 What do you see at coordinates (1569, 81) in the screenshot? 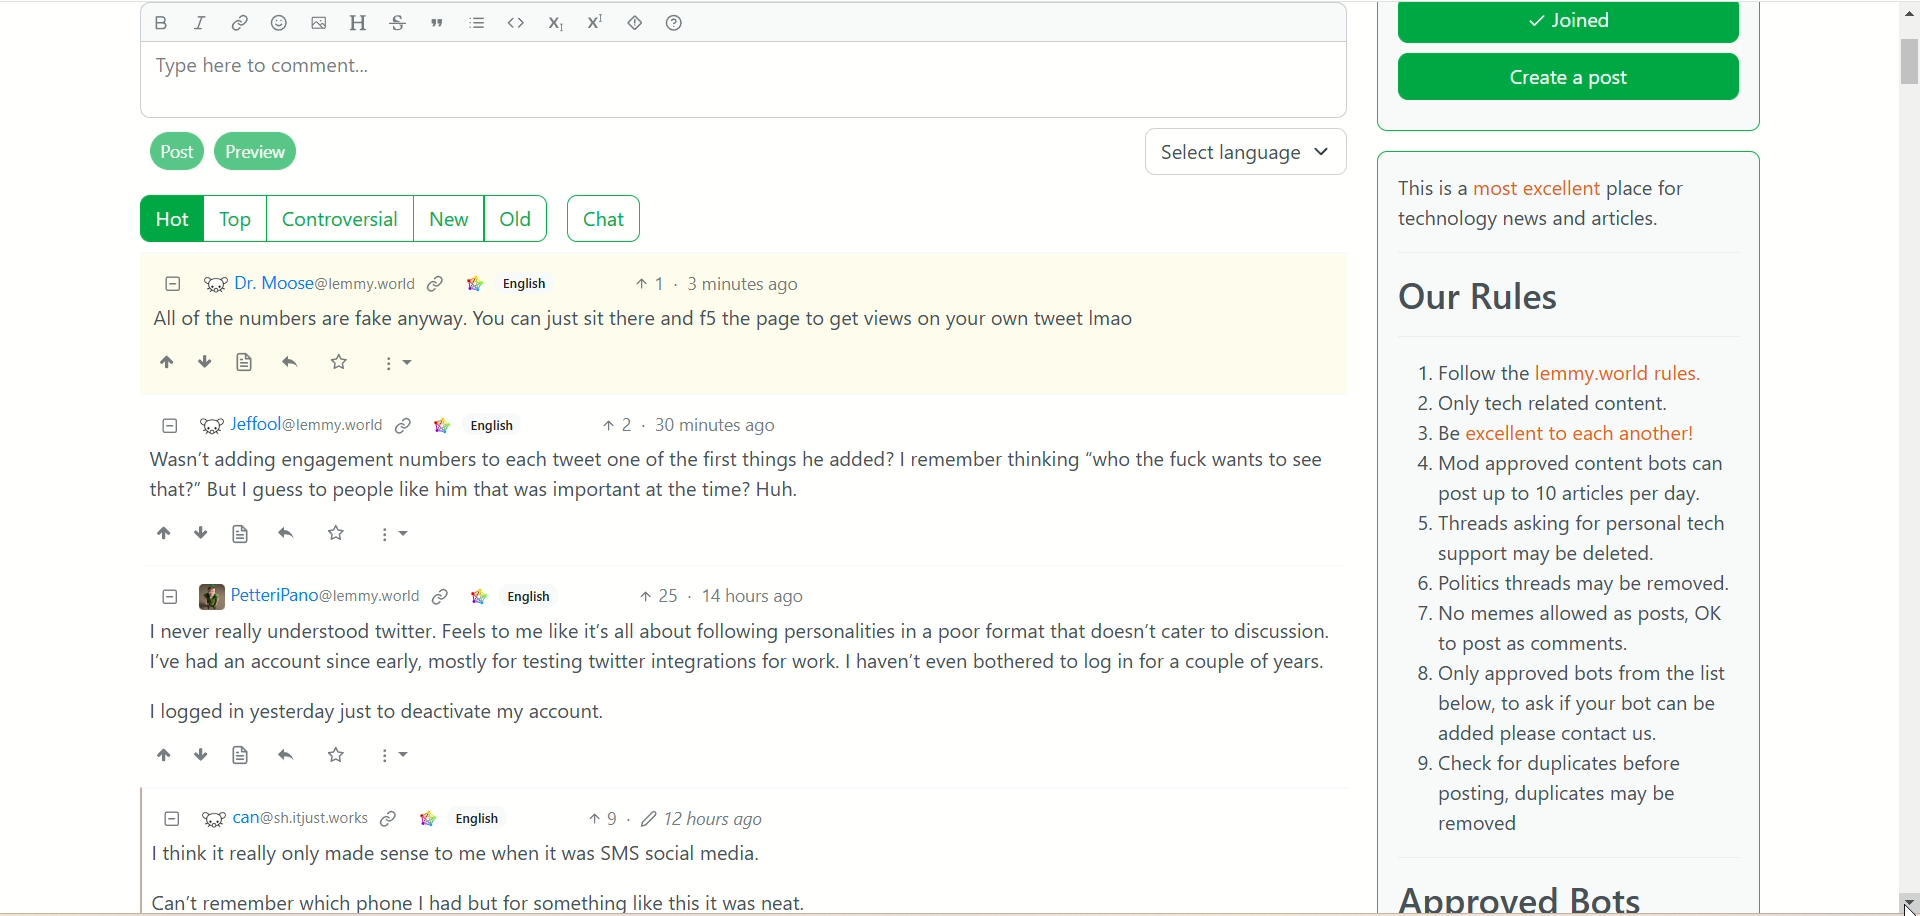
I see `create a post` at bounding box center [1569, 81].